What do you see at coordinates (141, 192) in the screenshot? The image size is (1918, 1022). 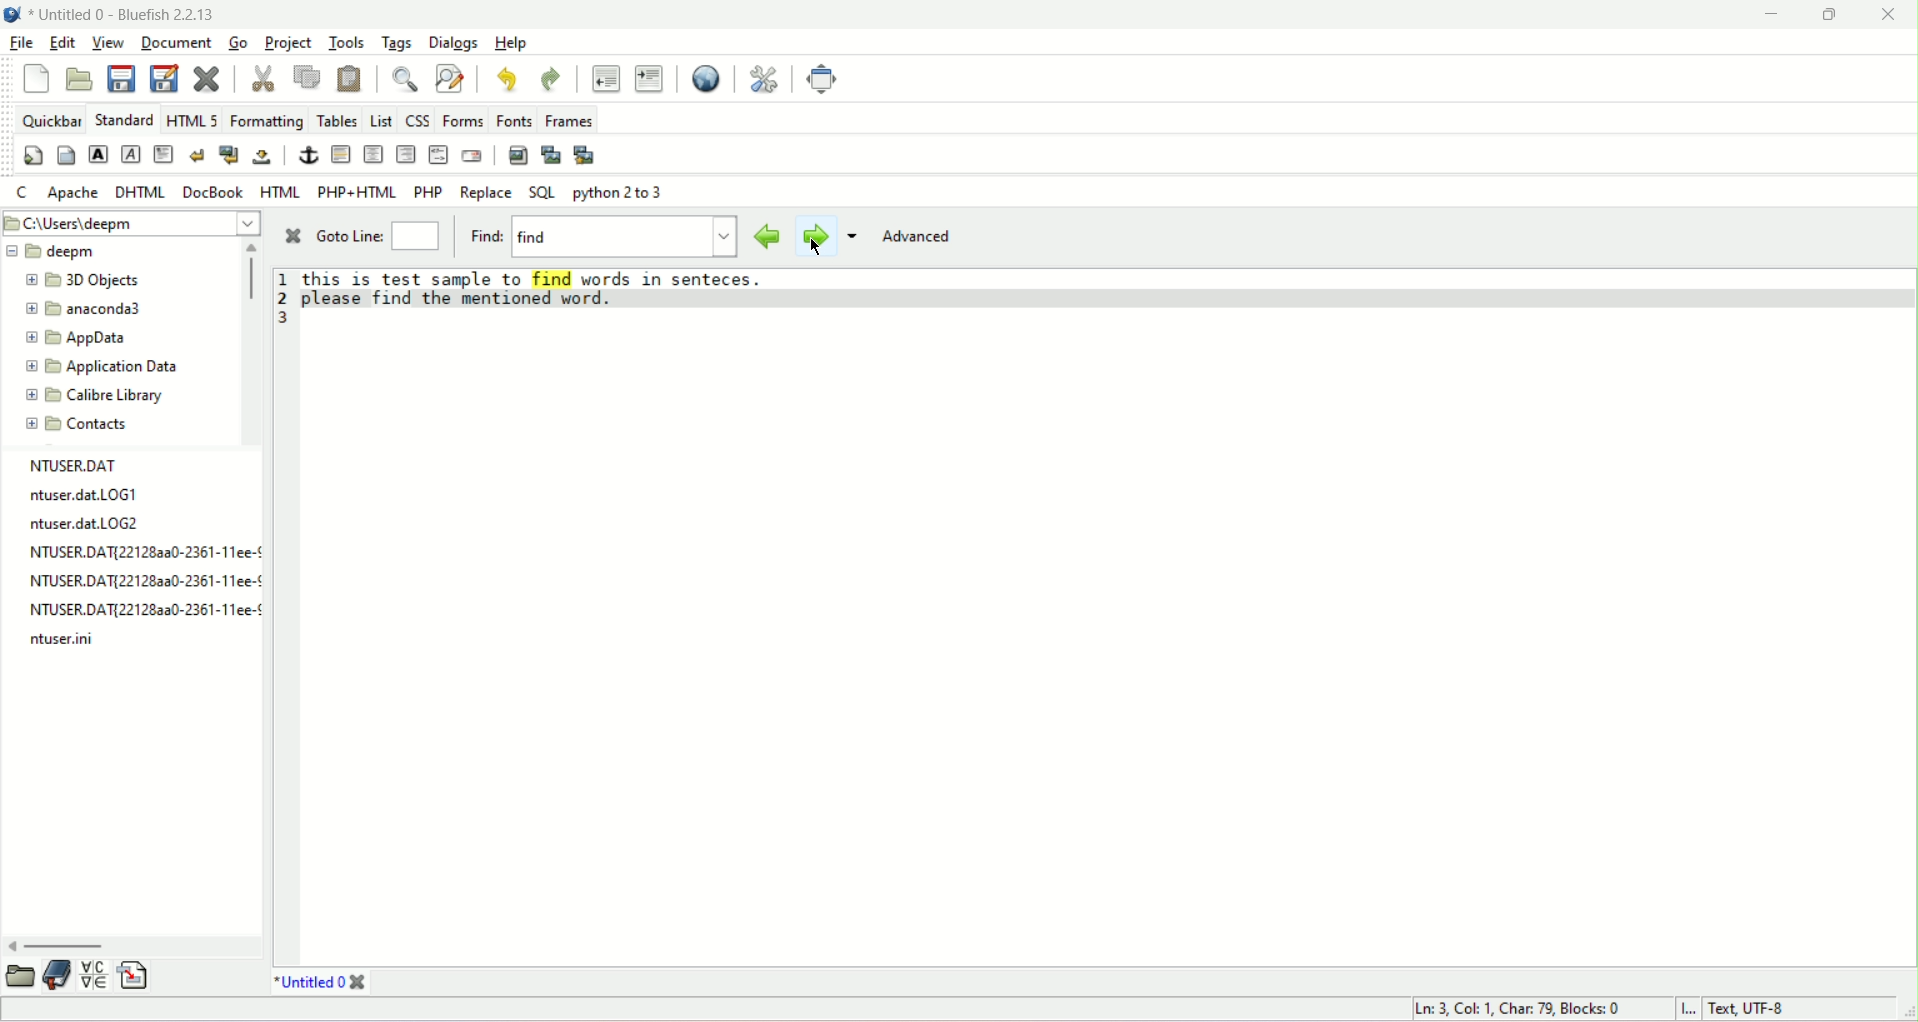 I see `DHTML` at bounding box center [141, 192].